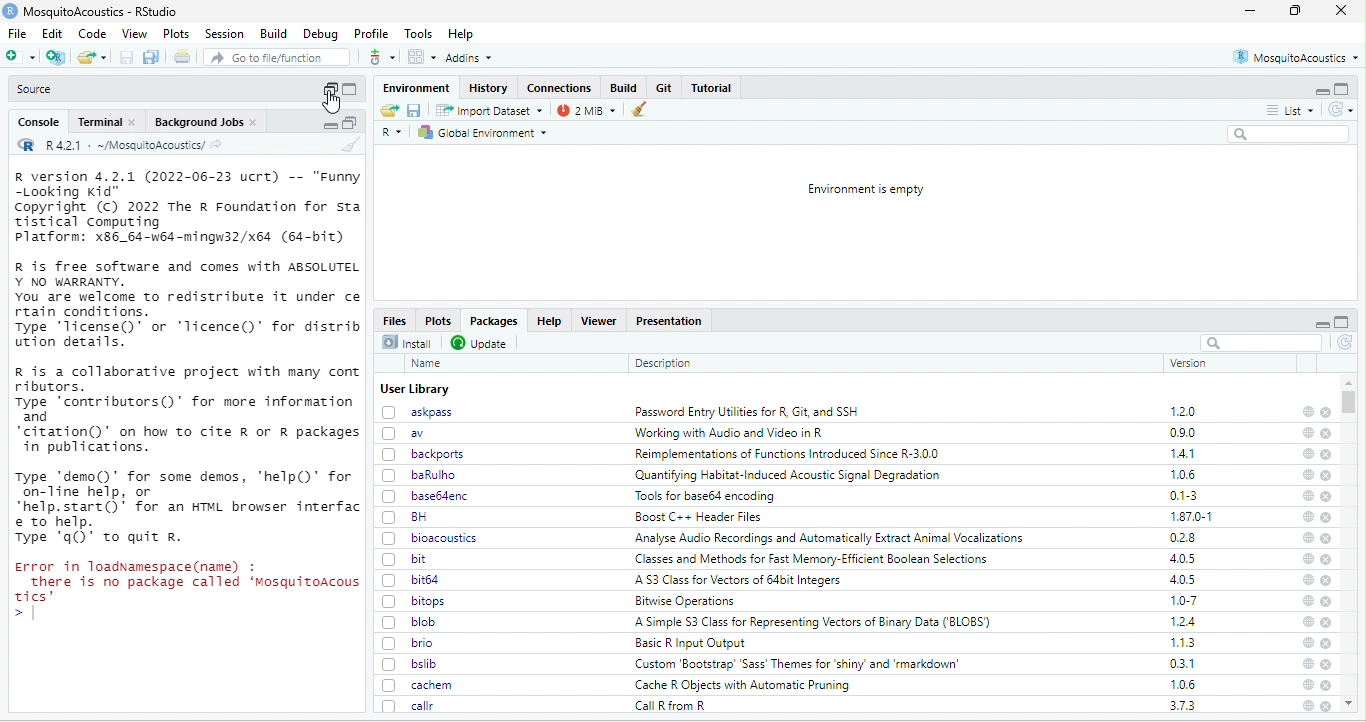  Describe the element at coordinates (663, 363) in the screenshot. I see `Description` at that location.